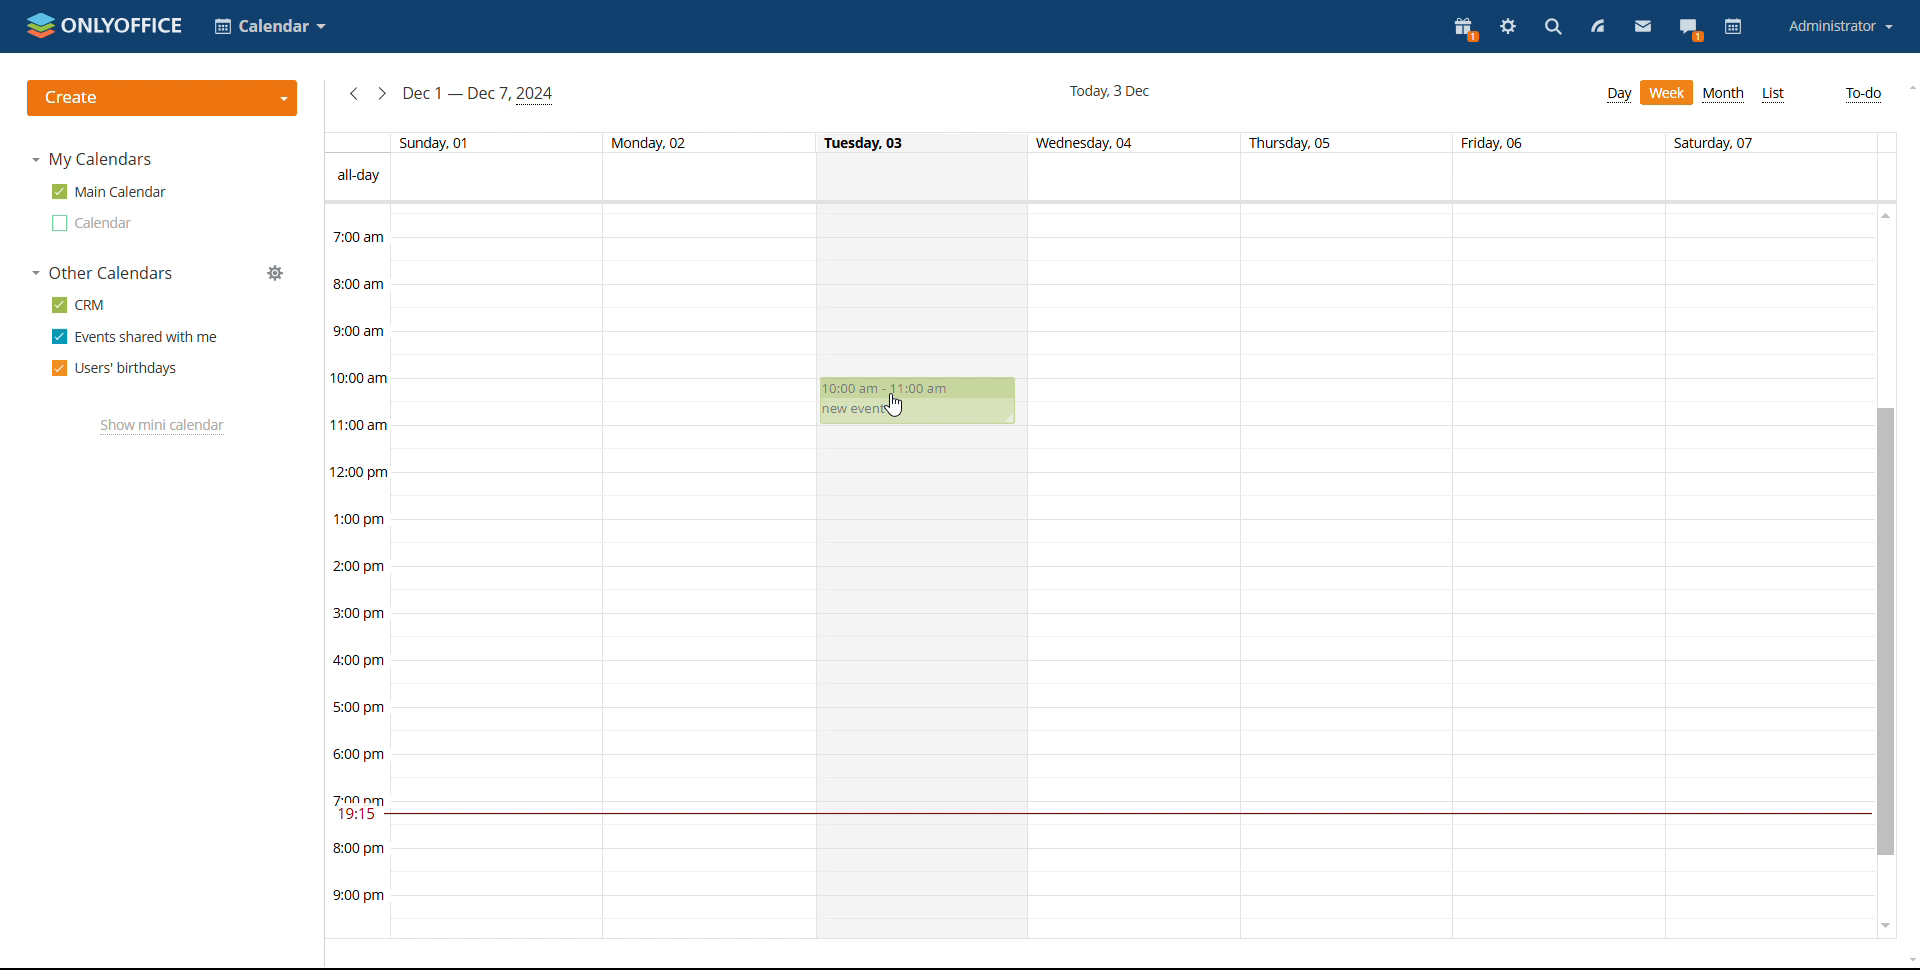 This screenshot has width=1920, height=970. Describe the element at coordinates (1109, 90) in the screenshot. I see `Today, 3 Dec` at that location.